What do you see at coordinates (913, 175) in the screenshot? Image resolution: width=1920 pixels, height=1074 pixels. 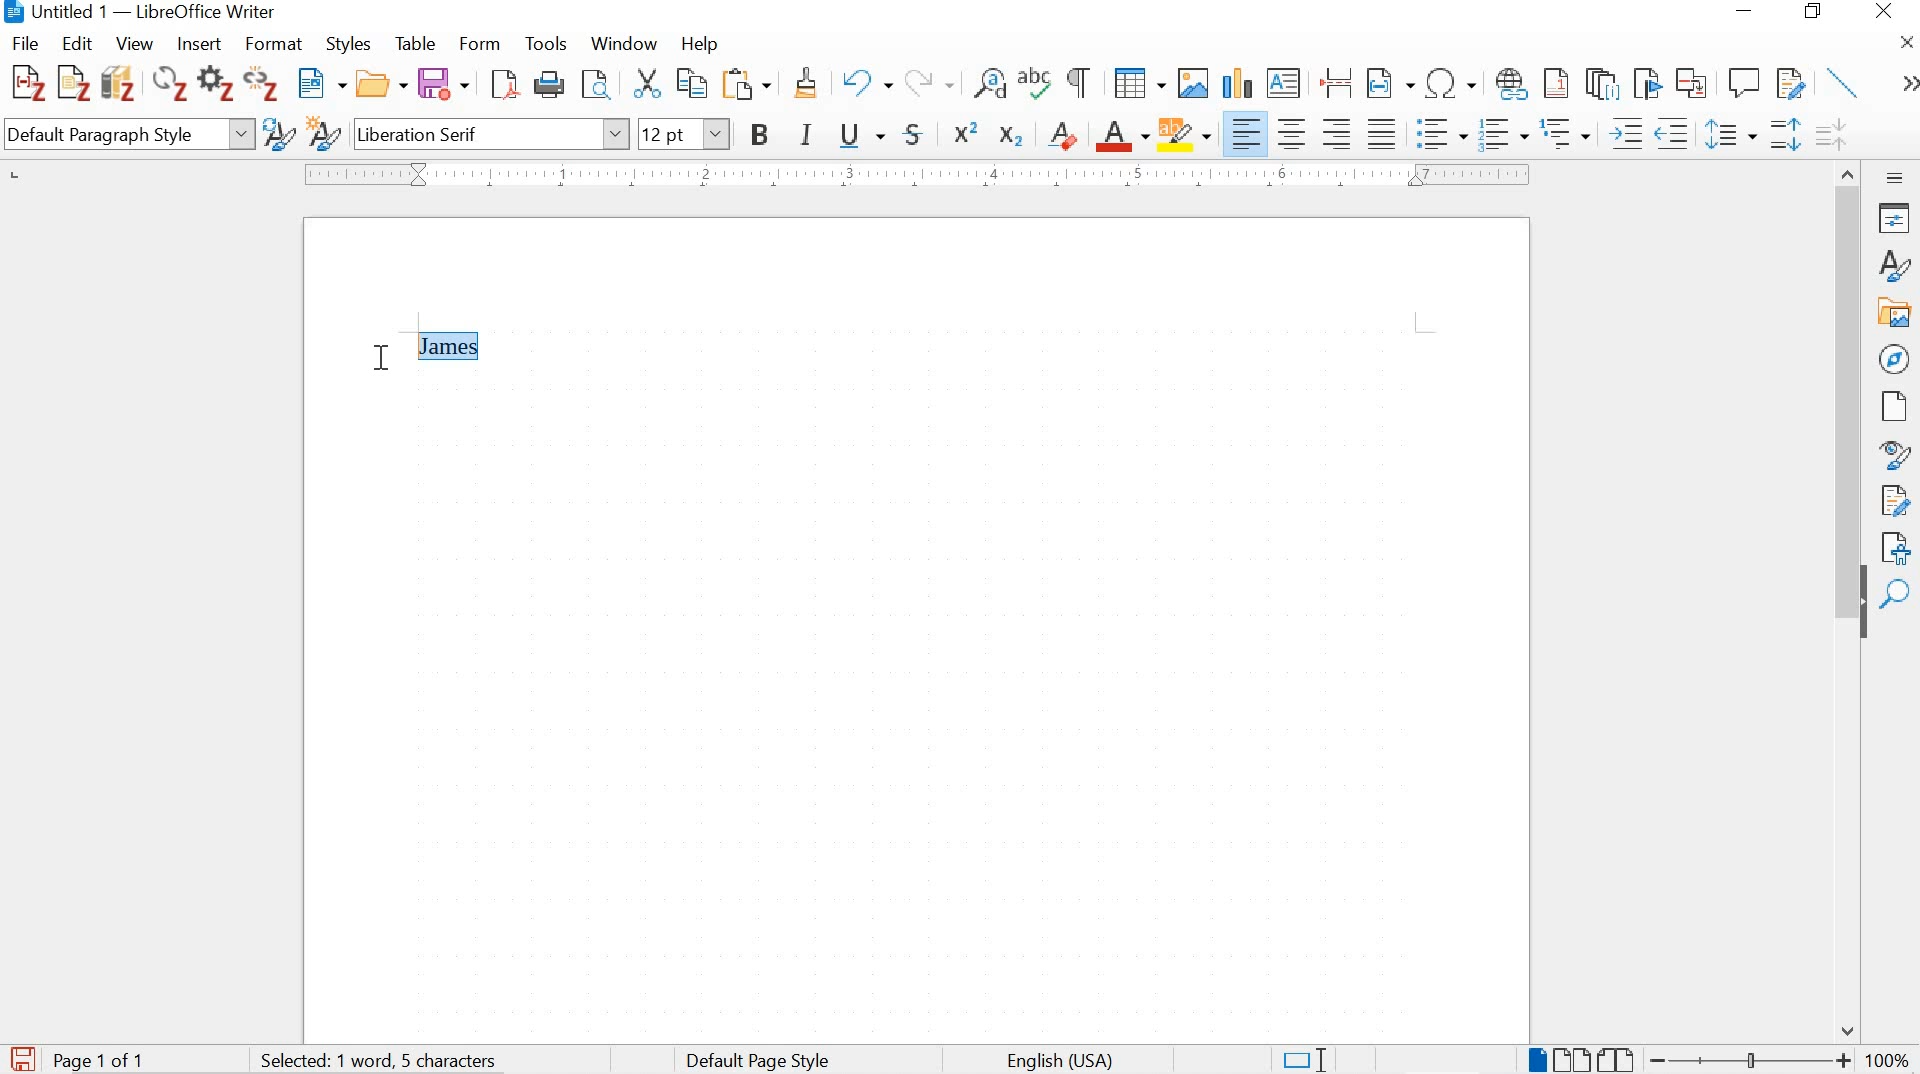 I see `ruler` at bounding box center [913, 175].